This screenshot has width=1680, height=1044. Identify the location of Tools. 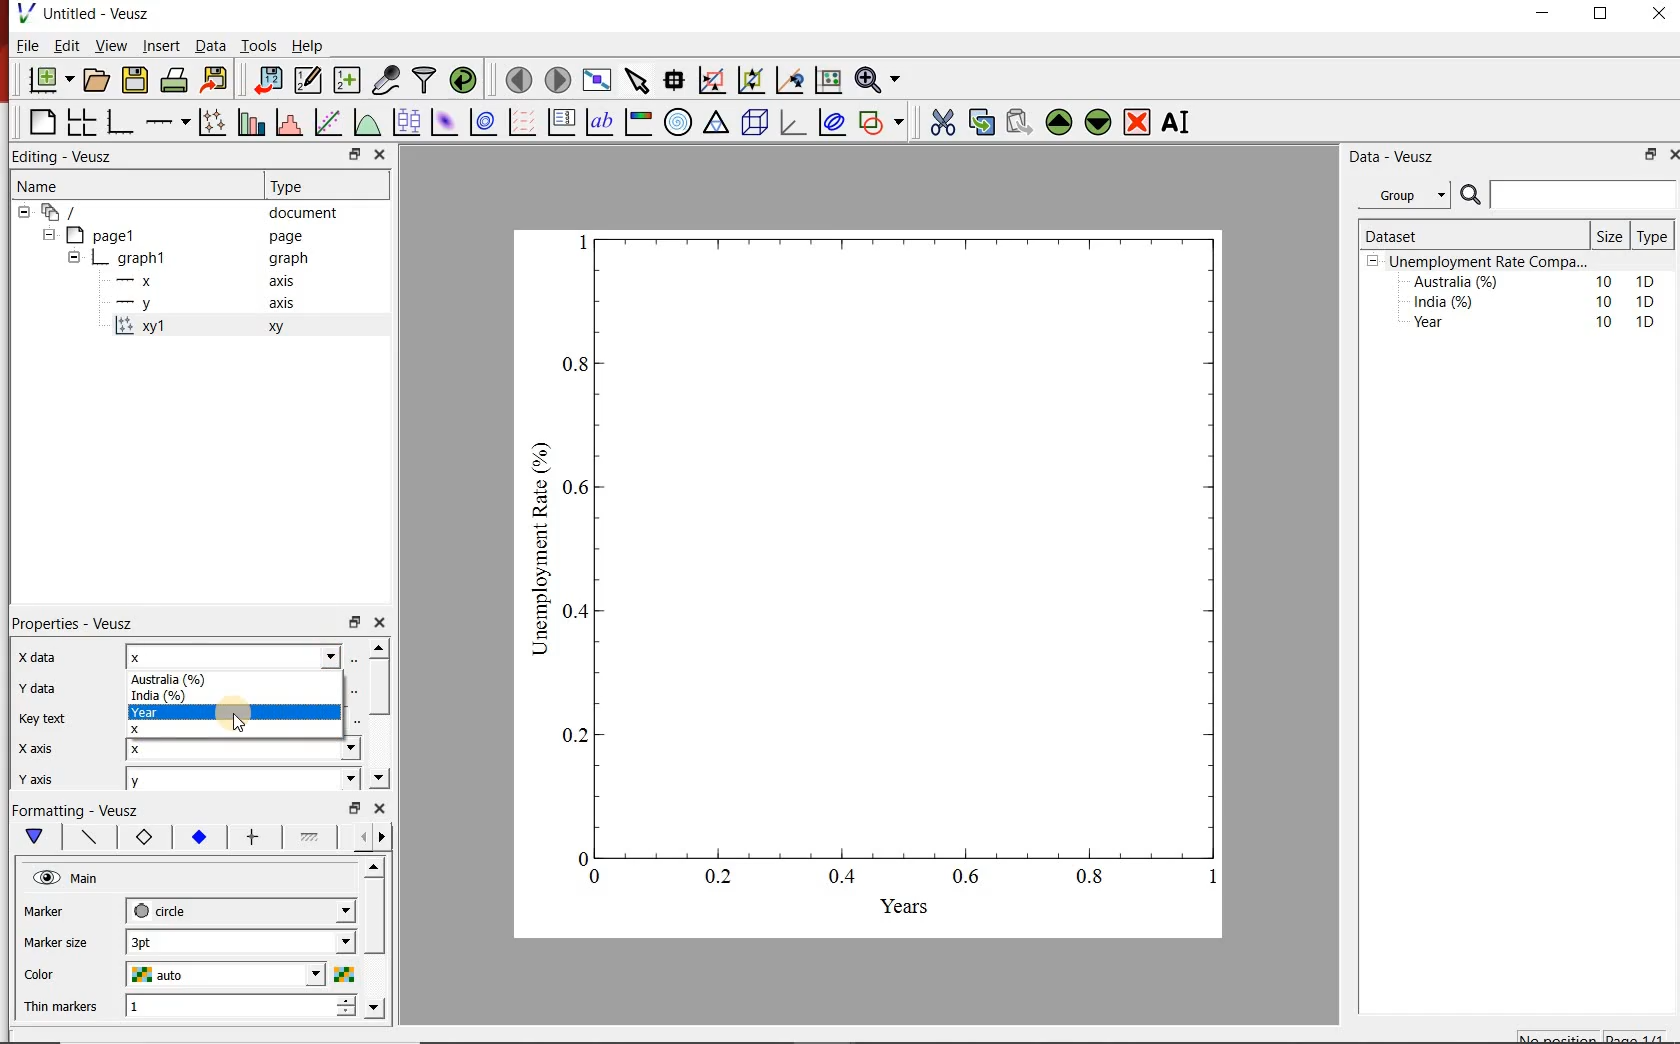
(260, 45).